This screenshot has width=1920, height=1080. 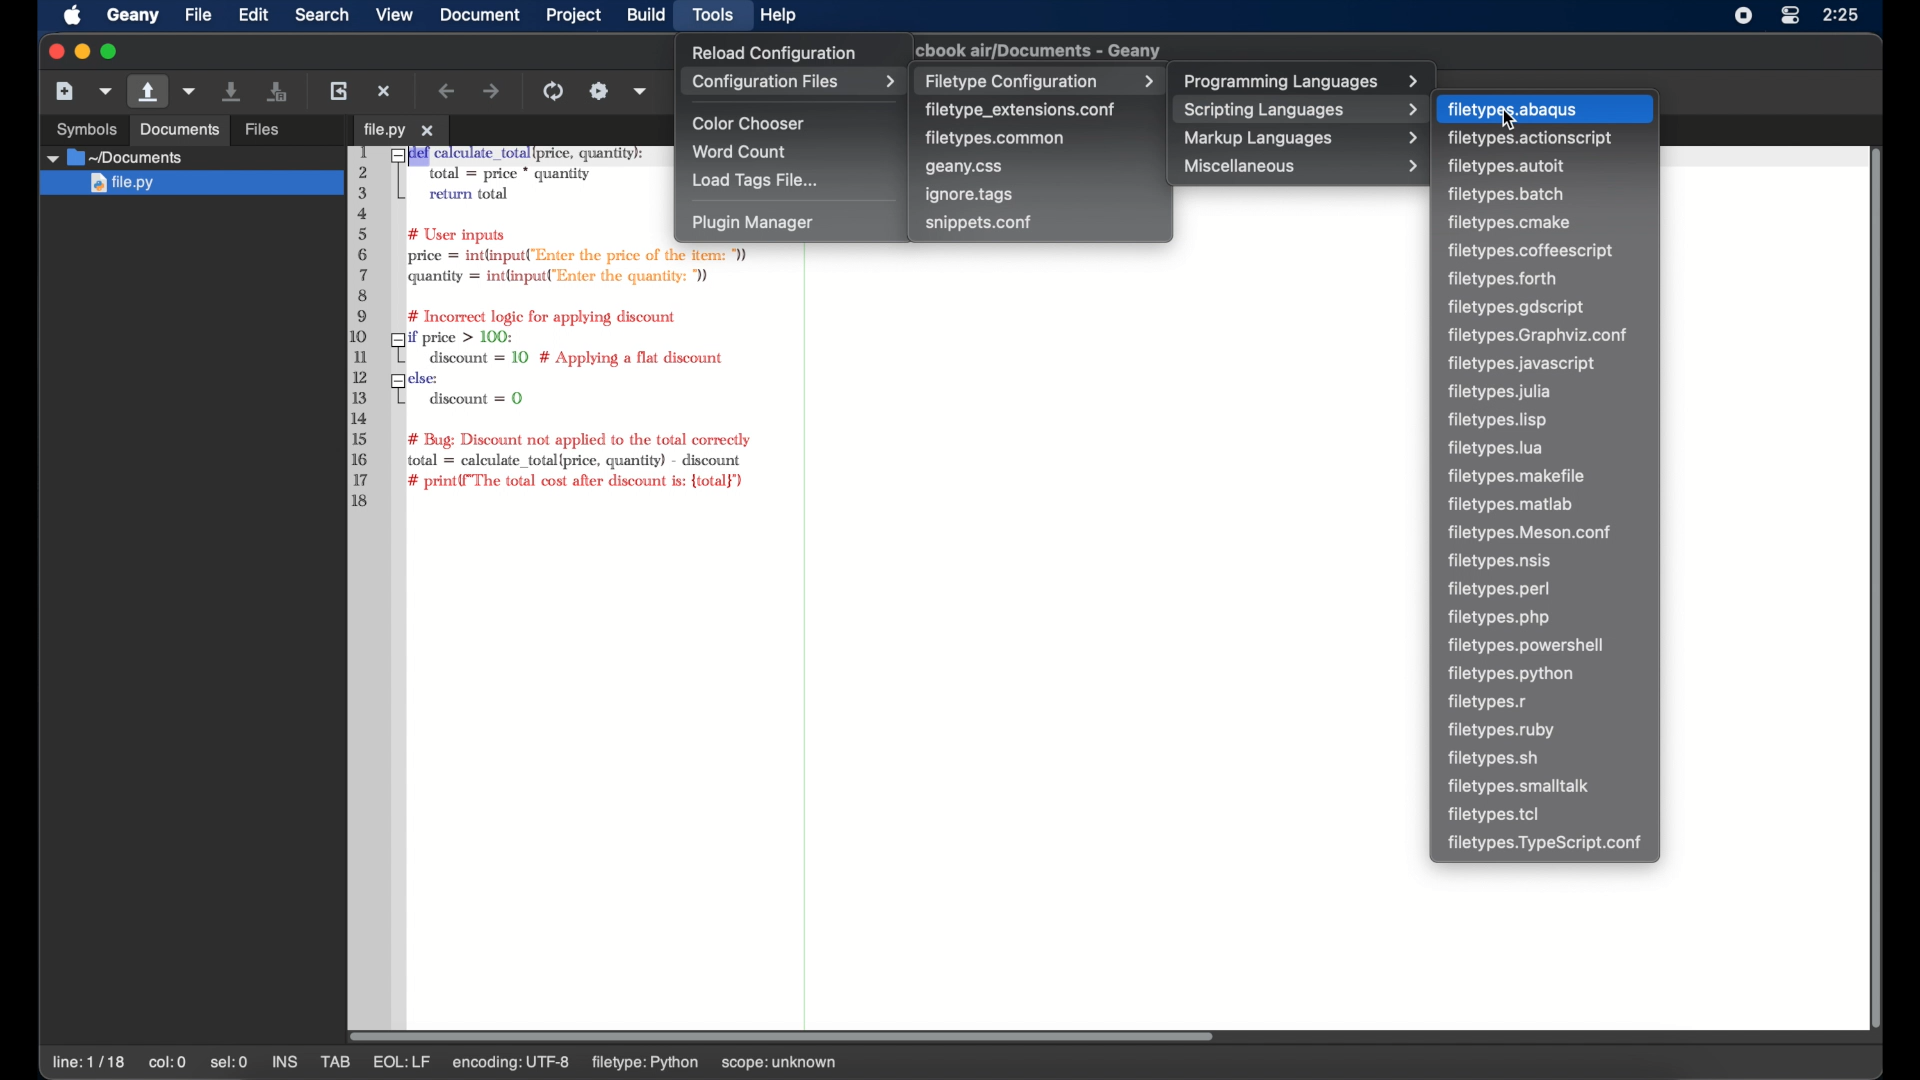 What do you see at coordinates (322, 14) in the screenshot?
I see `search` at bounding box center [322, 14].